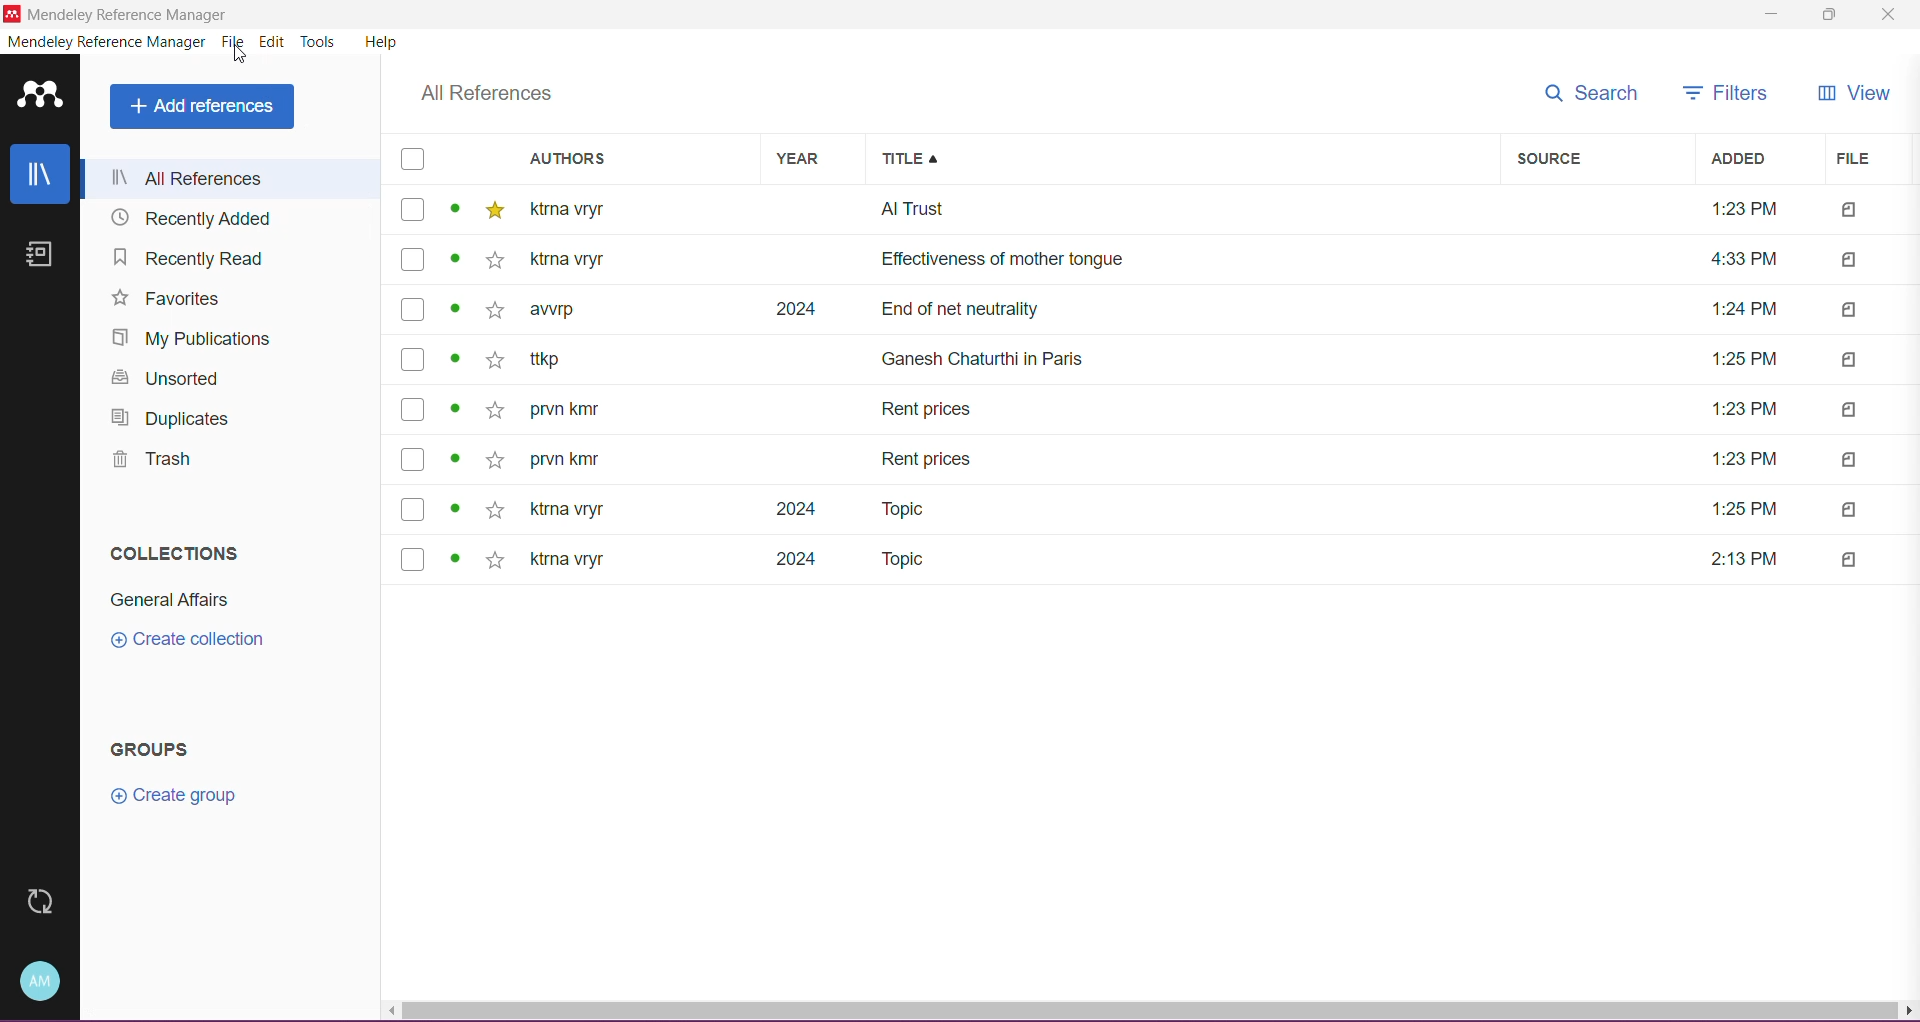 The image size is (1920, 1022). Describe the element at coordinates (184, 257) in the screenshot. I see `Recently Read` at that location.